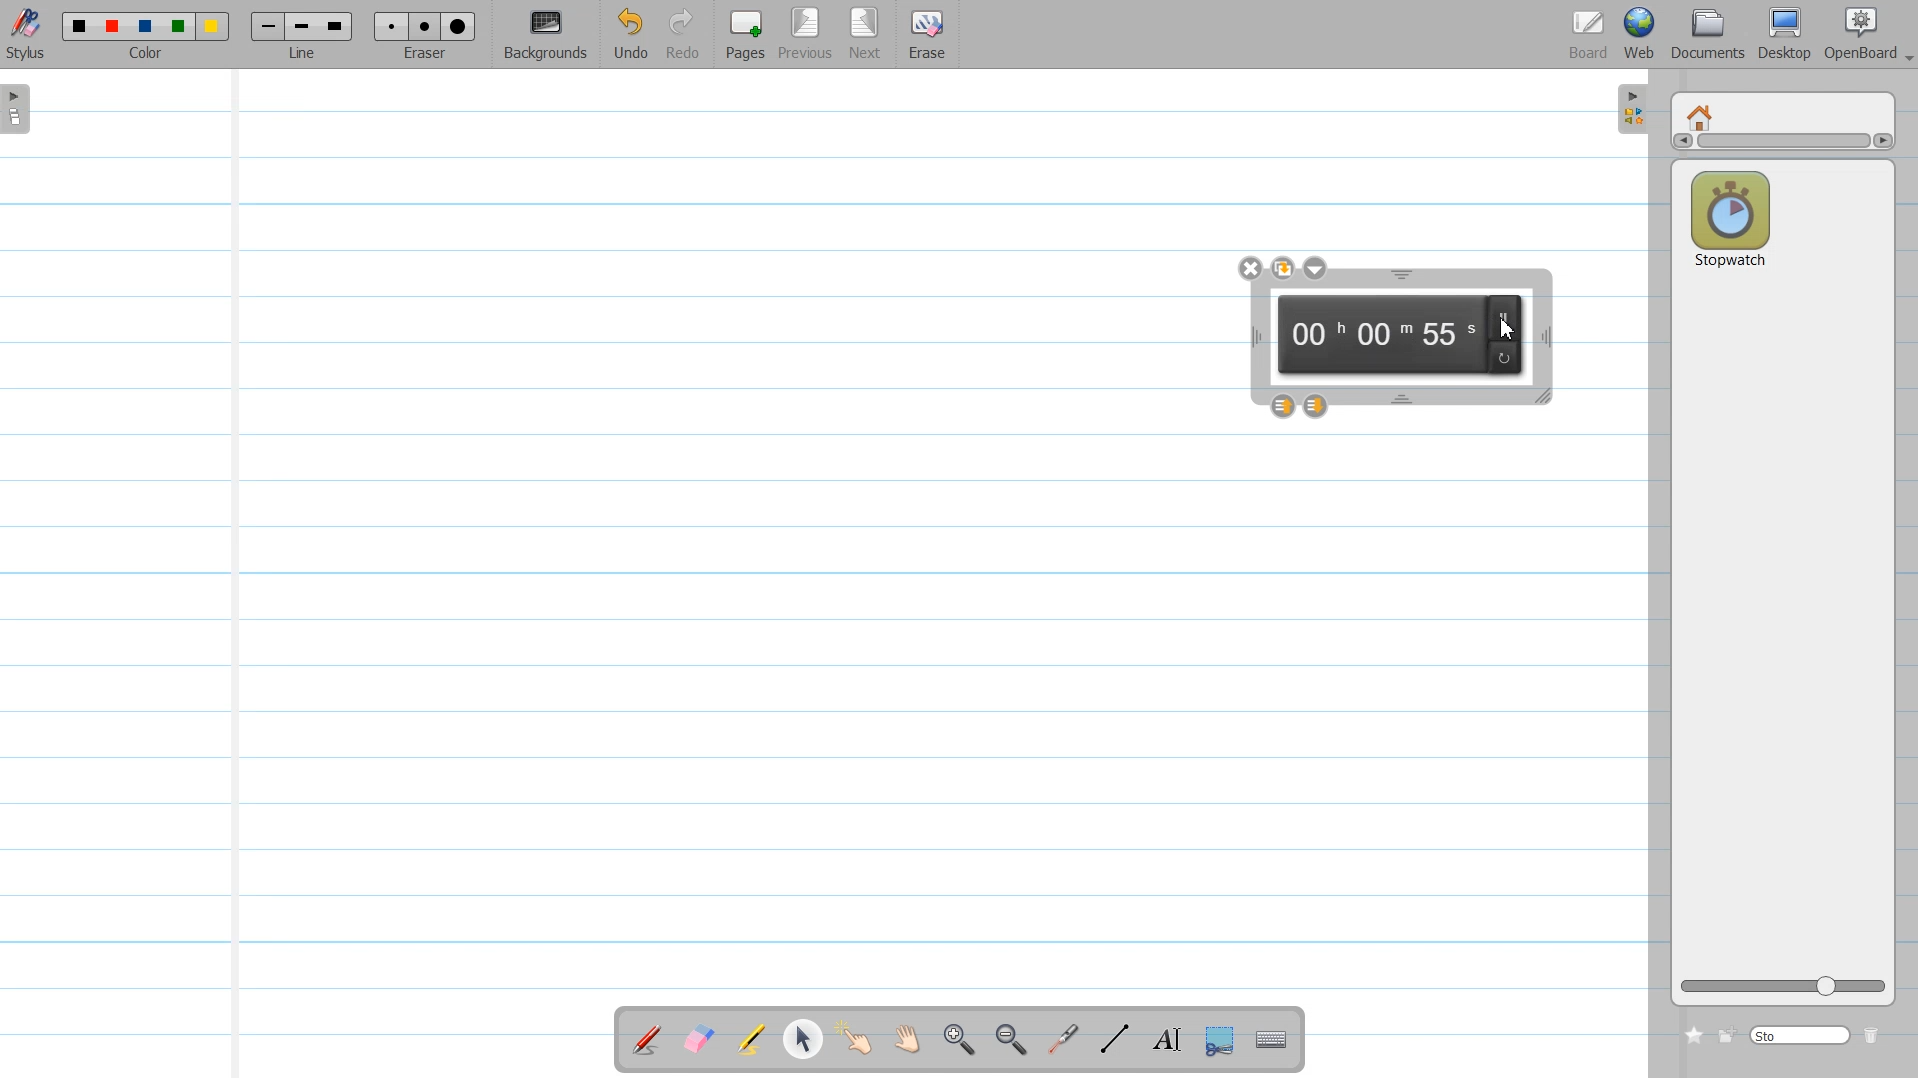  Describe the element at coordinates (1783, 987) in the screenshot. I see `Logo size adjuster` at that location.